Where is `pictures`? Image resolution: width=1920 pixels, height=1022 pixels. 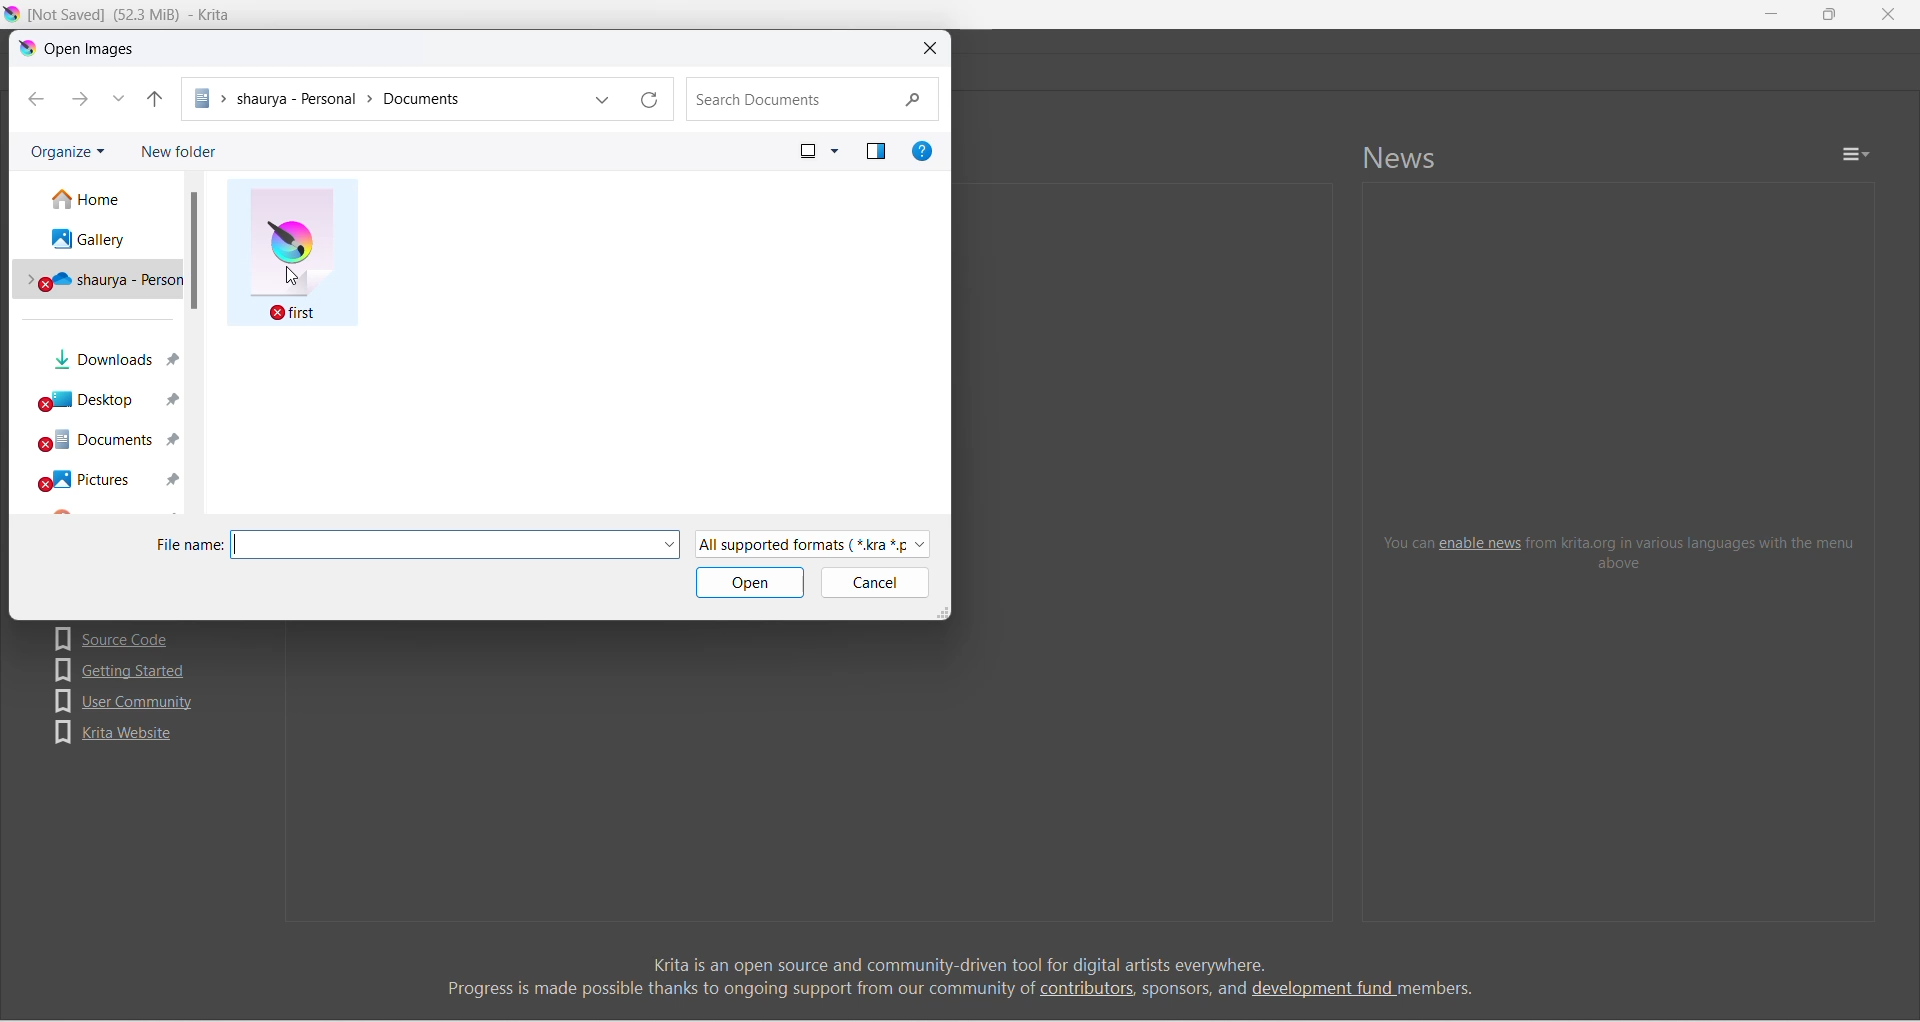 pictures is located at coordinates (102, 479).